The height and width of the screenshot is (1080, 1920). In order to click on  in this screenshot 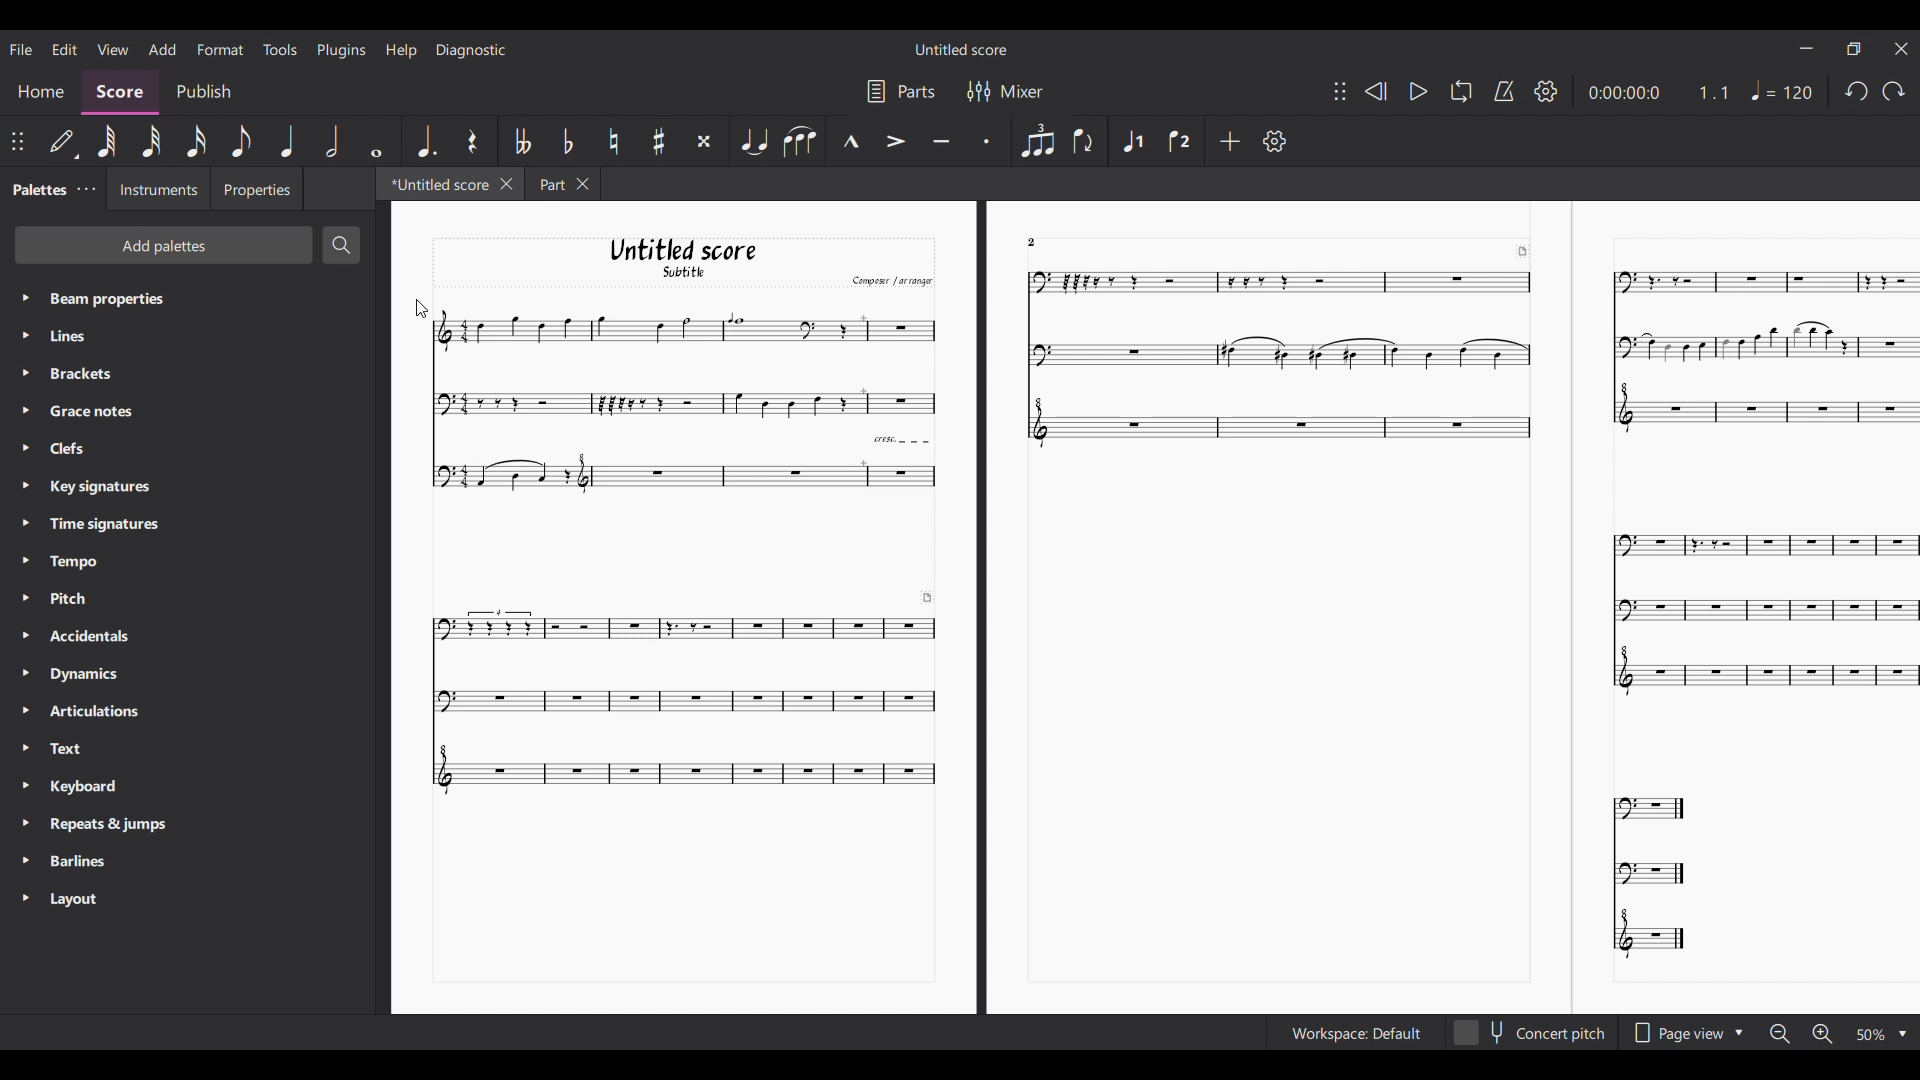, I will do `click(24, 412)`.